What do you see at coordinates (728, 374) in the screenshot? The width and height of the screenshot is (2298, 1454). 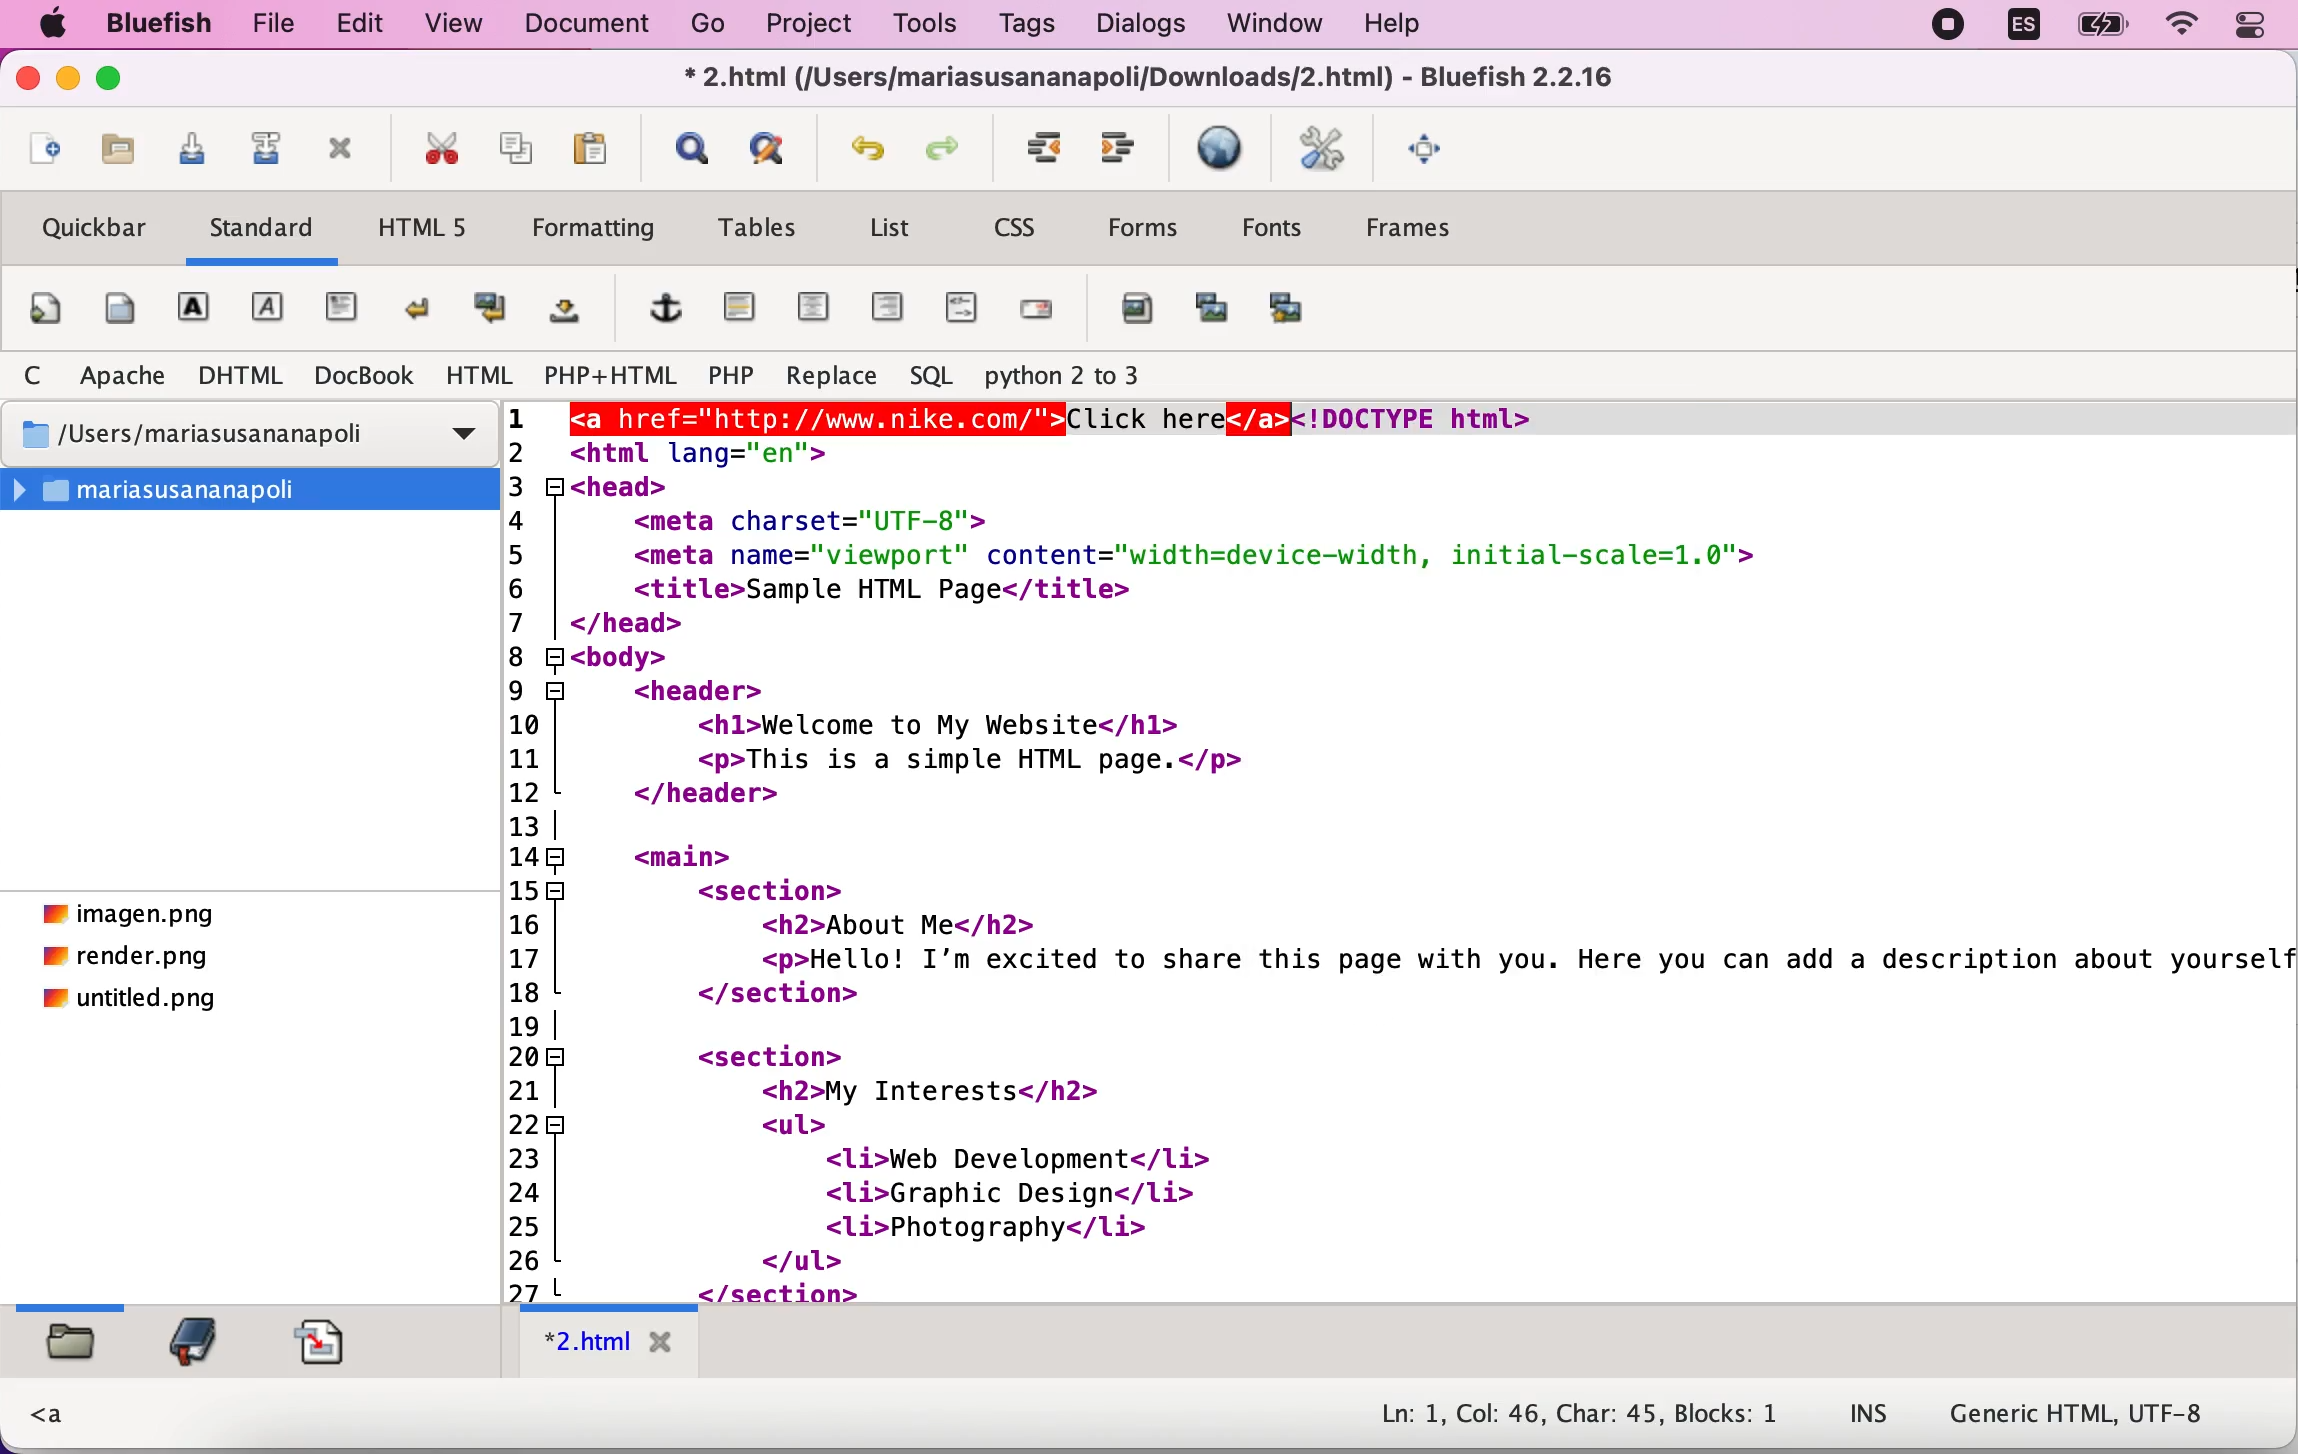 I see `php` at bounding box center [728, 374].